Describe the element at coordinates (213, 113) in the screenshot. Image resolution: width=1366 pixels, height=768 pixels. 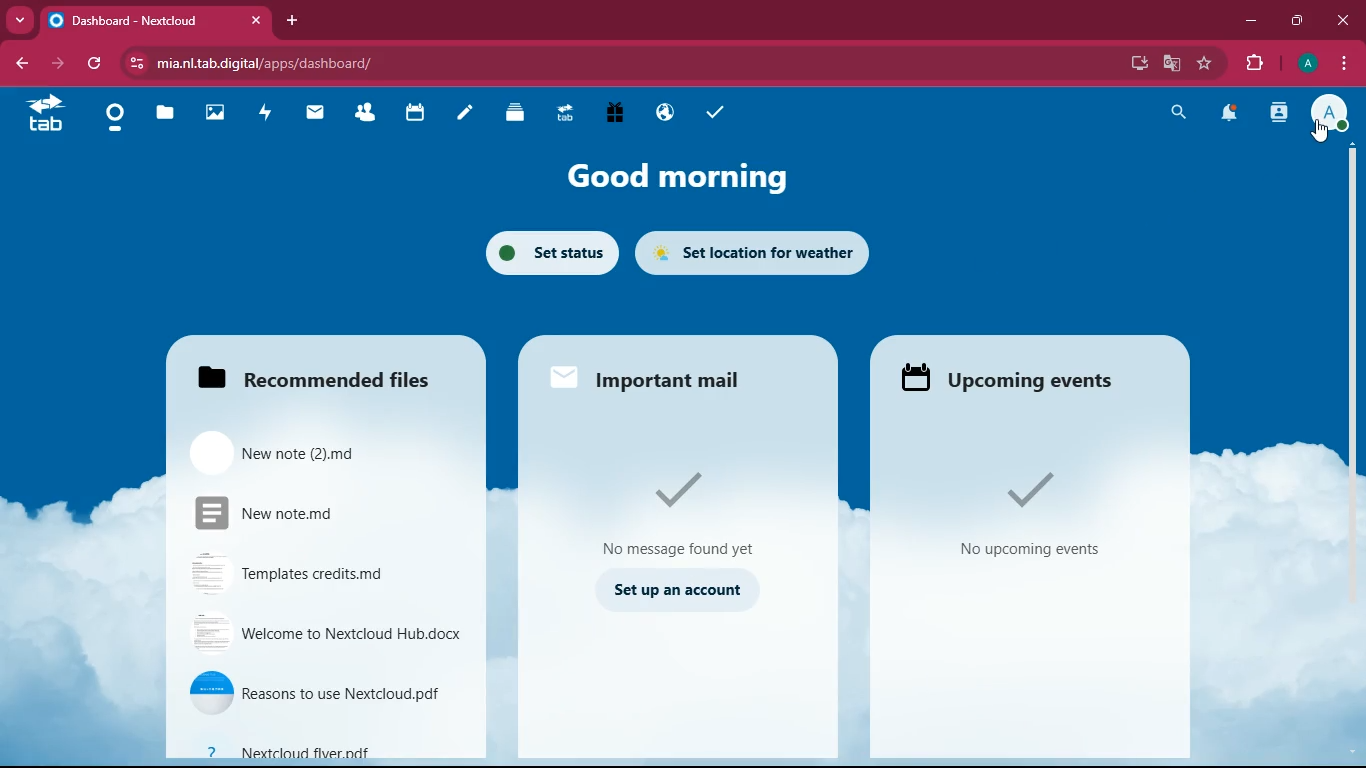
I see `images` at that location.